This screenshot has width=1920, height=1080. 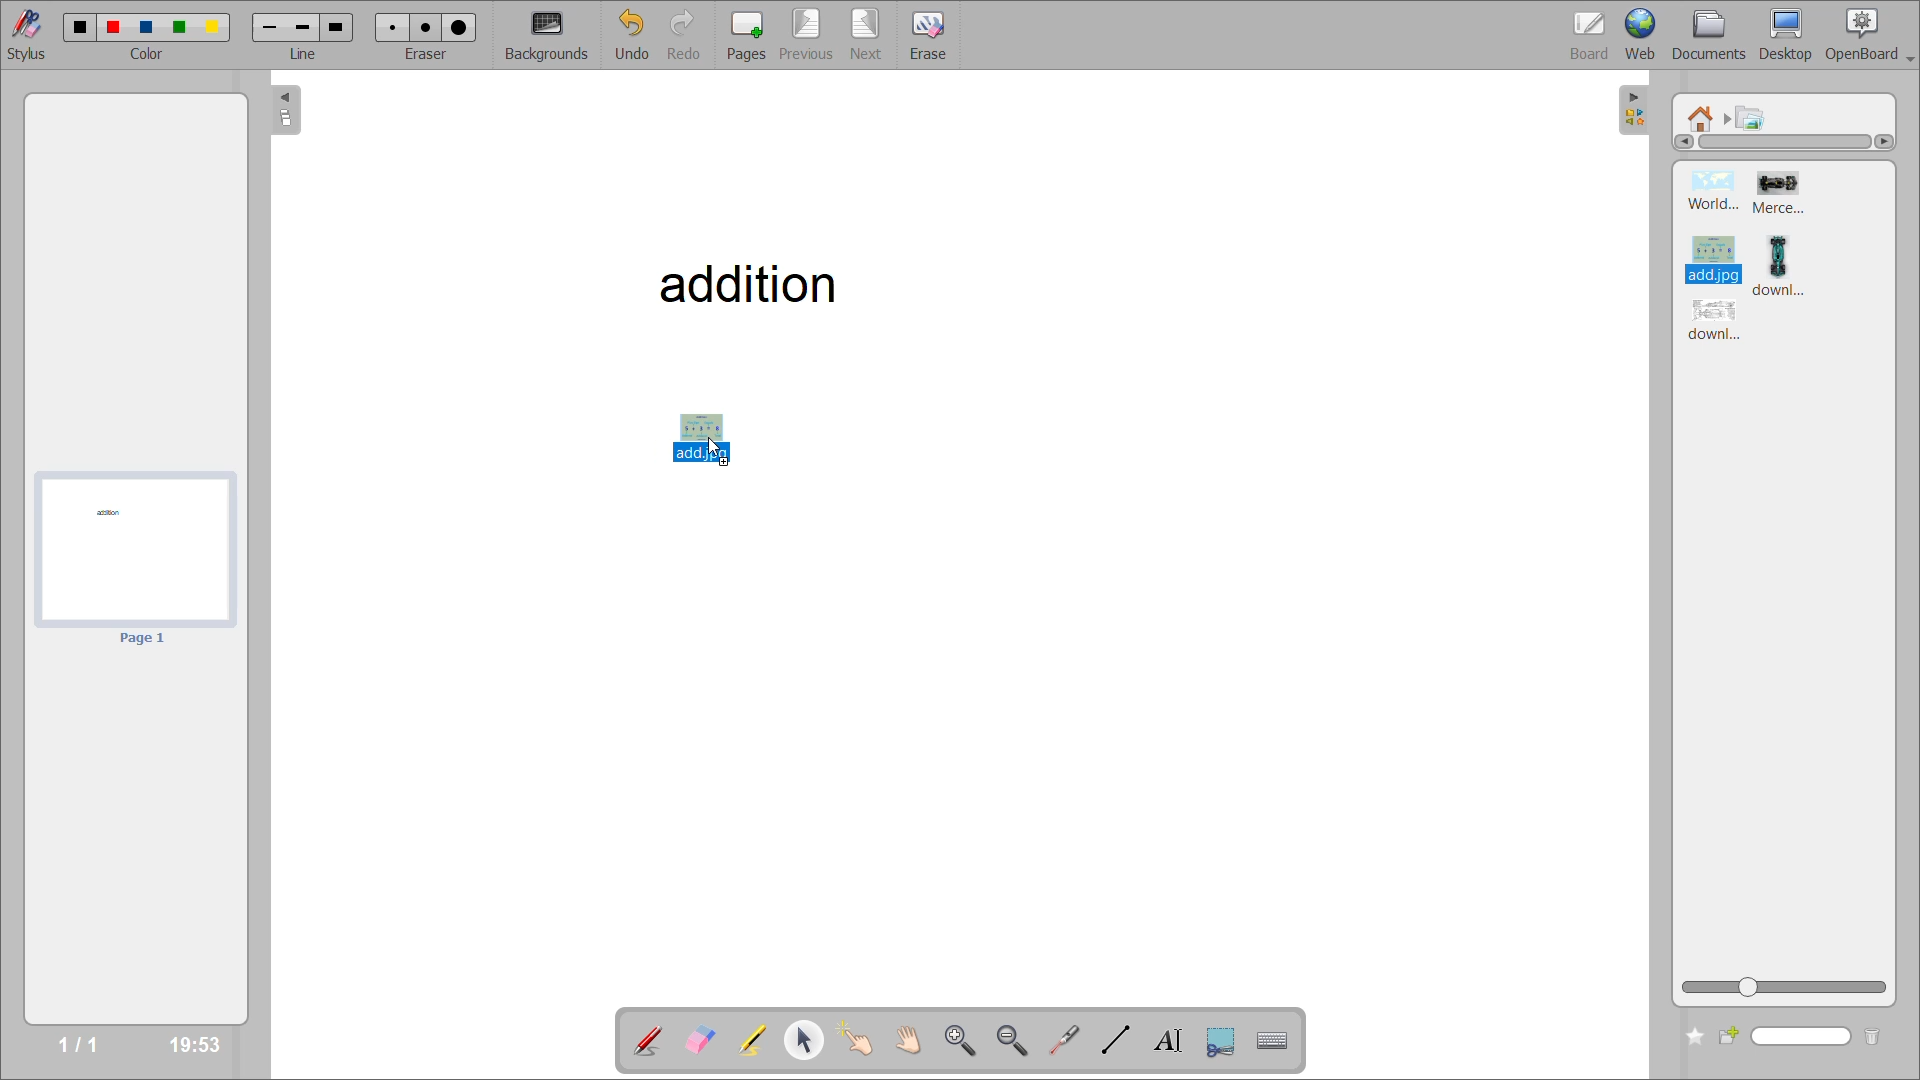 What do you see at coordinates (915, 1038) in the screenshot?
I see `scroll page` at bounding box center [915, 1038].